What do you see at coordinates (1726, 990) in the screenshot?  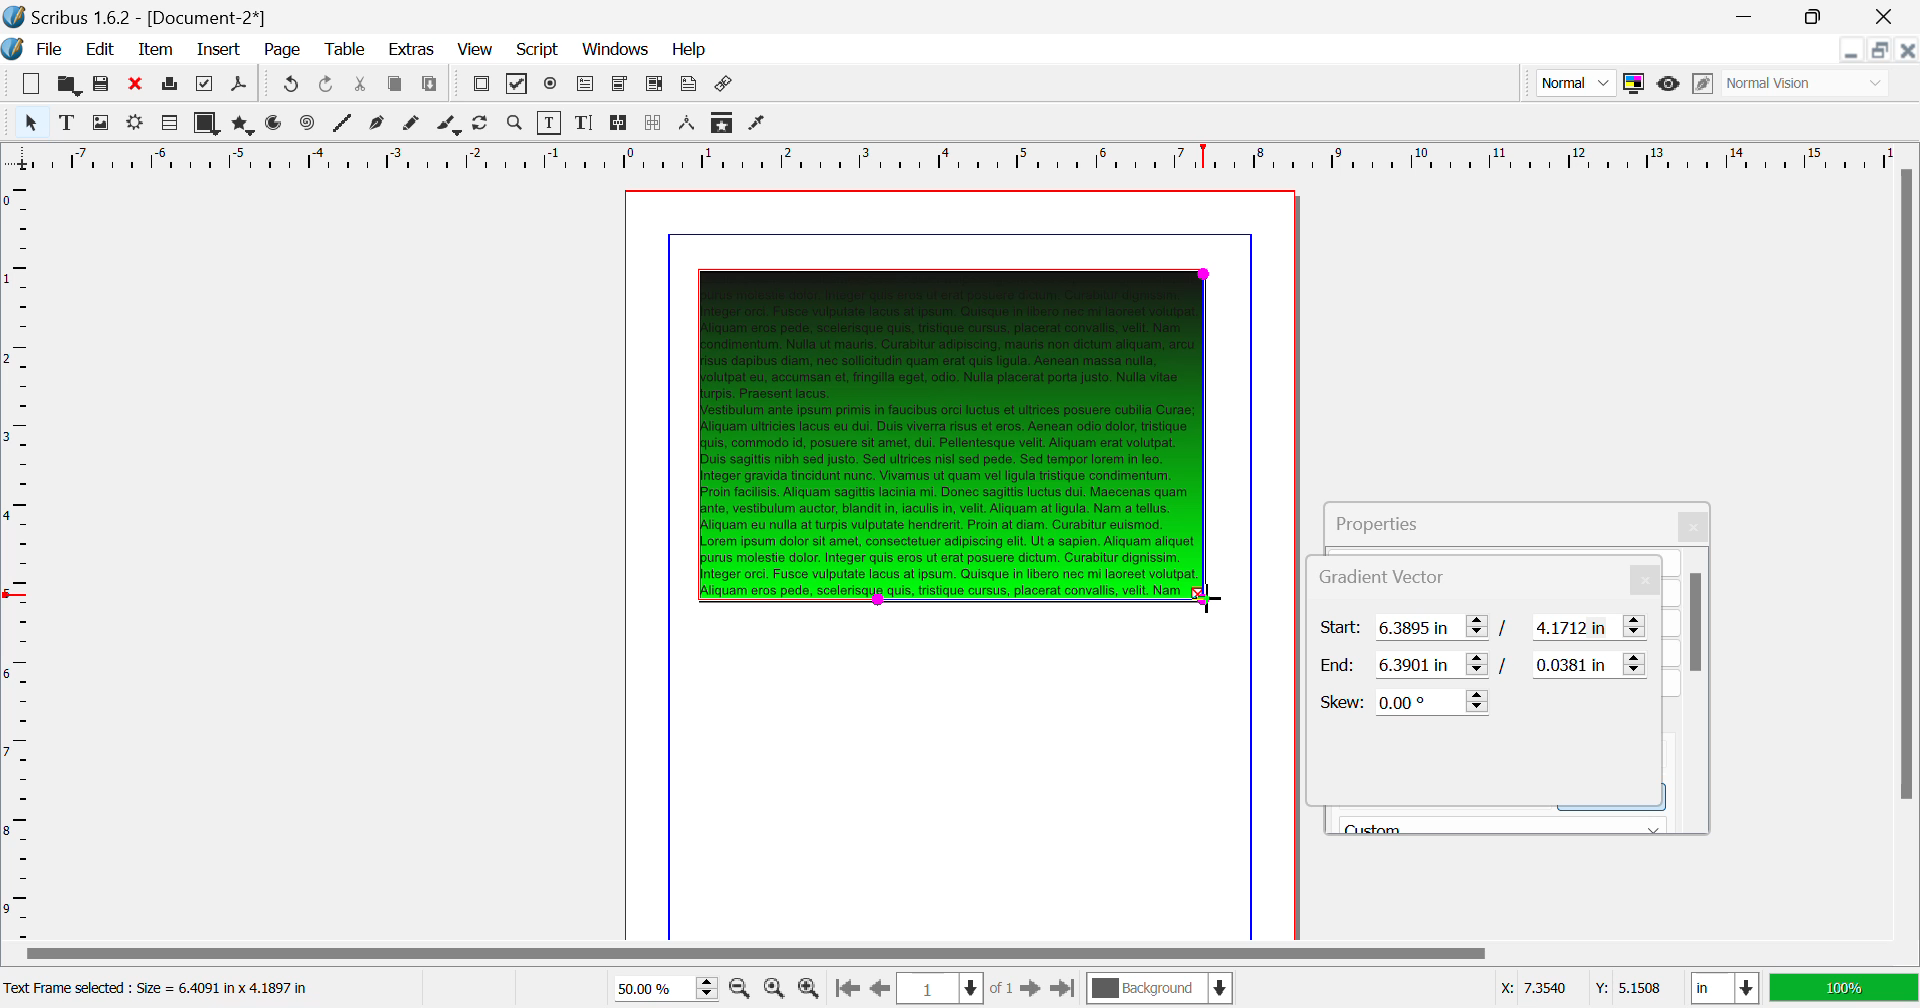 I see `Measurement Units` at bounding box center [1726, 990].